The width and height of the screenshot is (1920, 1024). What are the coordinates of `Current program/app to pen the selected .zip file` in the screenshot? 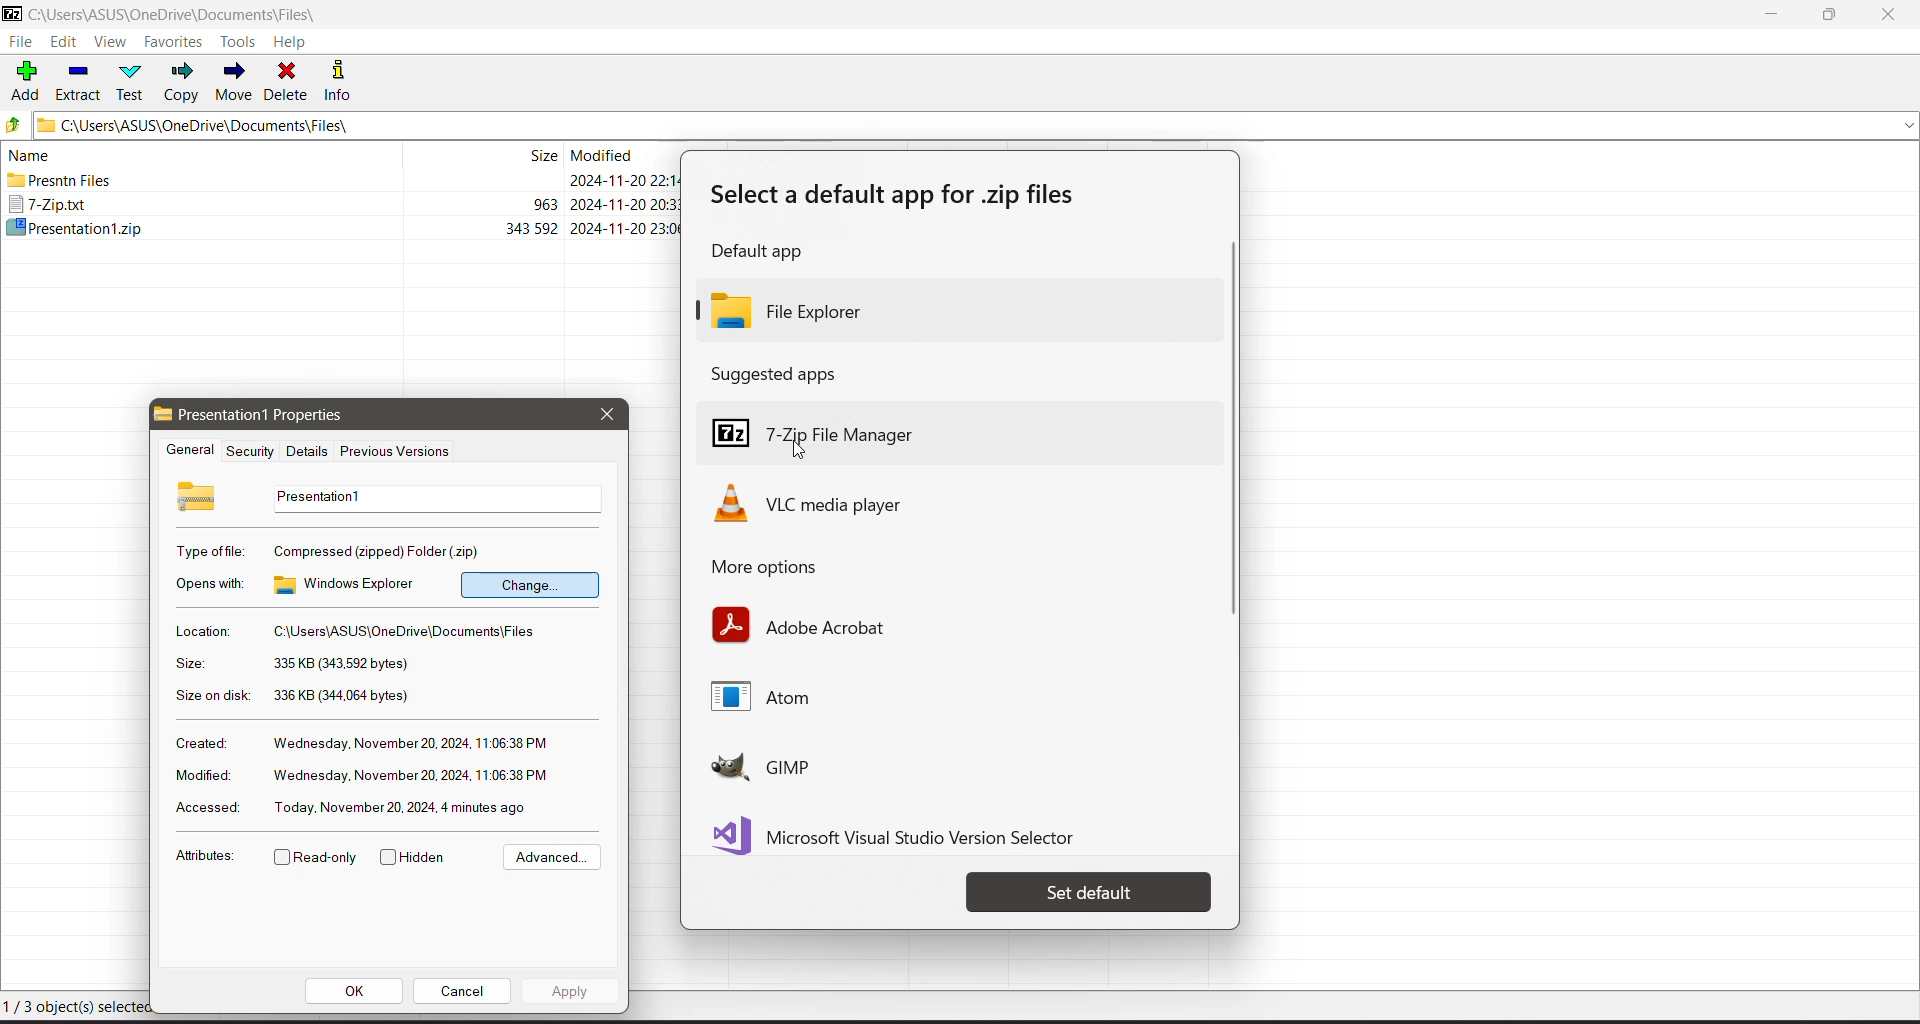 It's located at (350, 584).